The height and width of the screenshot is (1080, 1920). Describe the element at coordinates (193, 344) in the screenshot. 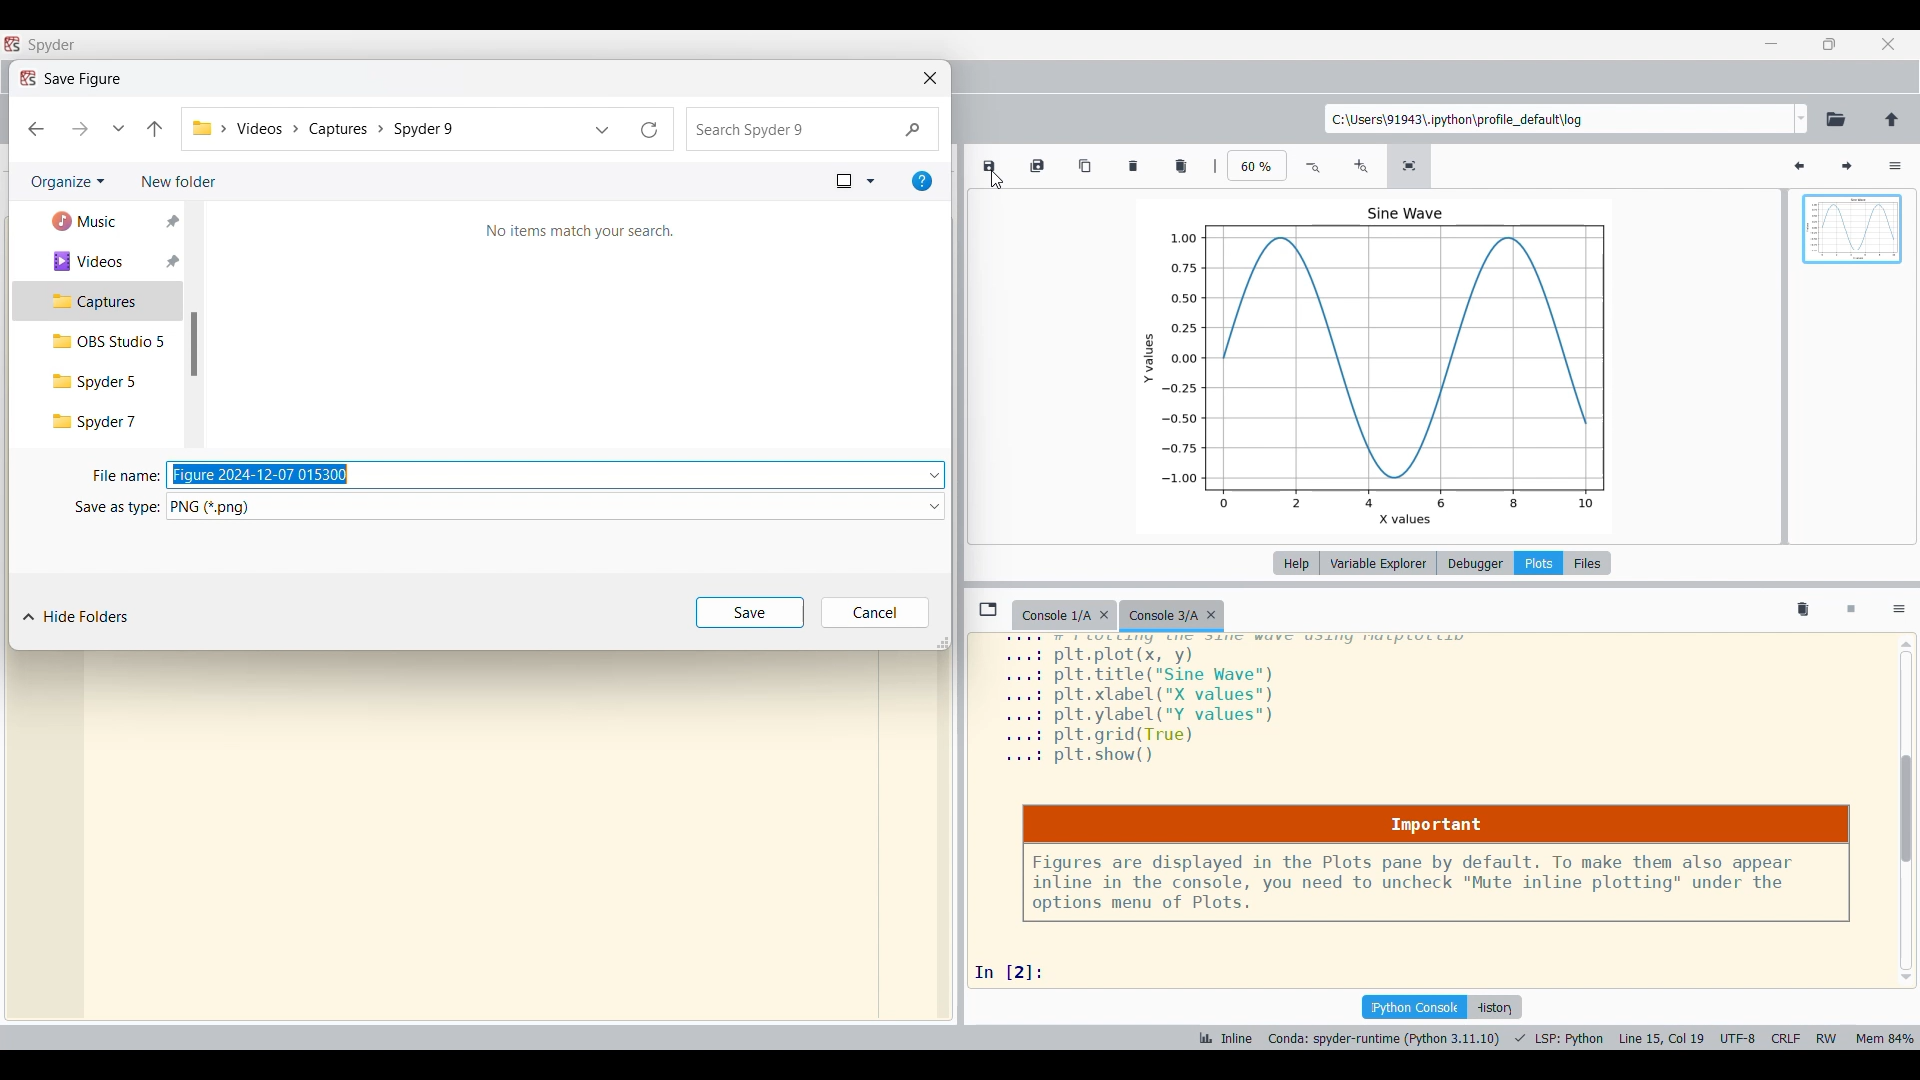

I see `Vertical slide bar` at that location.